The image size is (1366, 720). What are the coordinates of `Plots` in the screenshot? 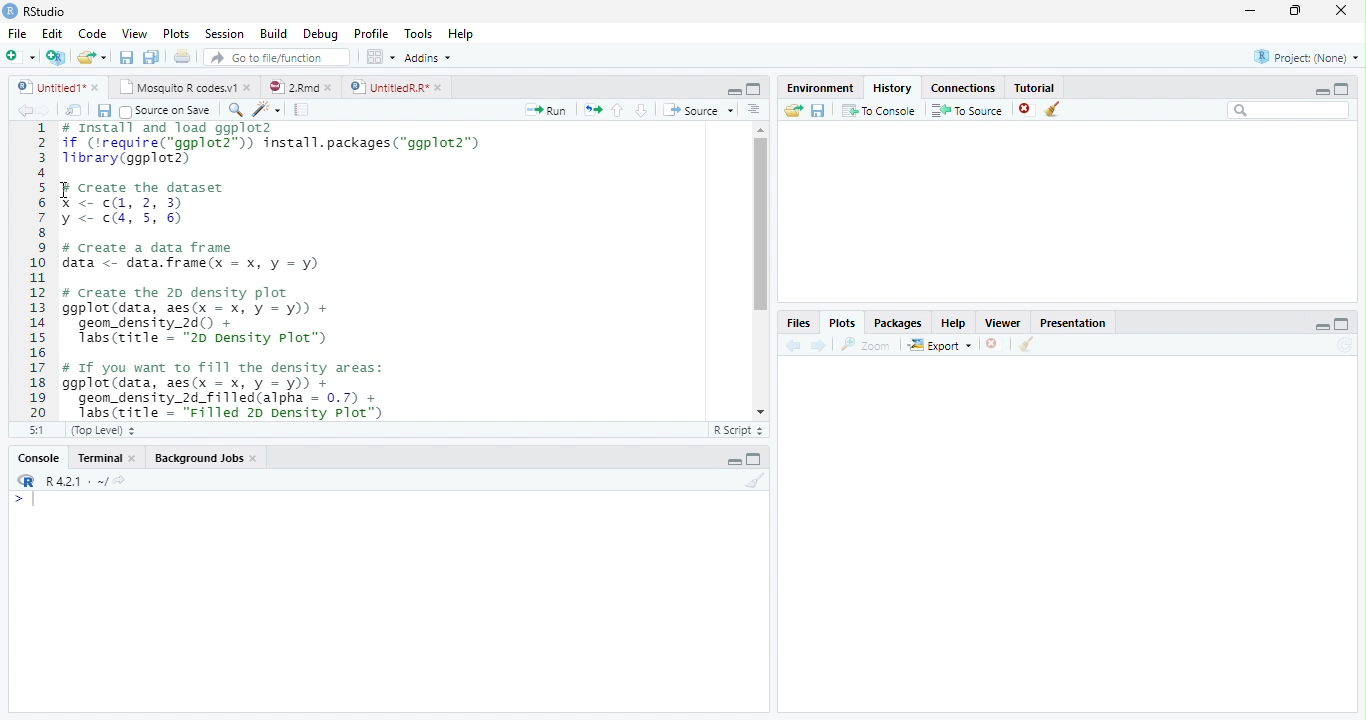 It's located at (175, 33).